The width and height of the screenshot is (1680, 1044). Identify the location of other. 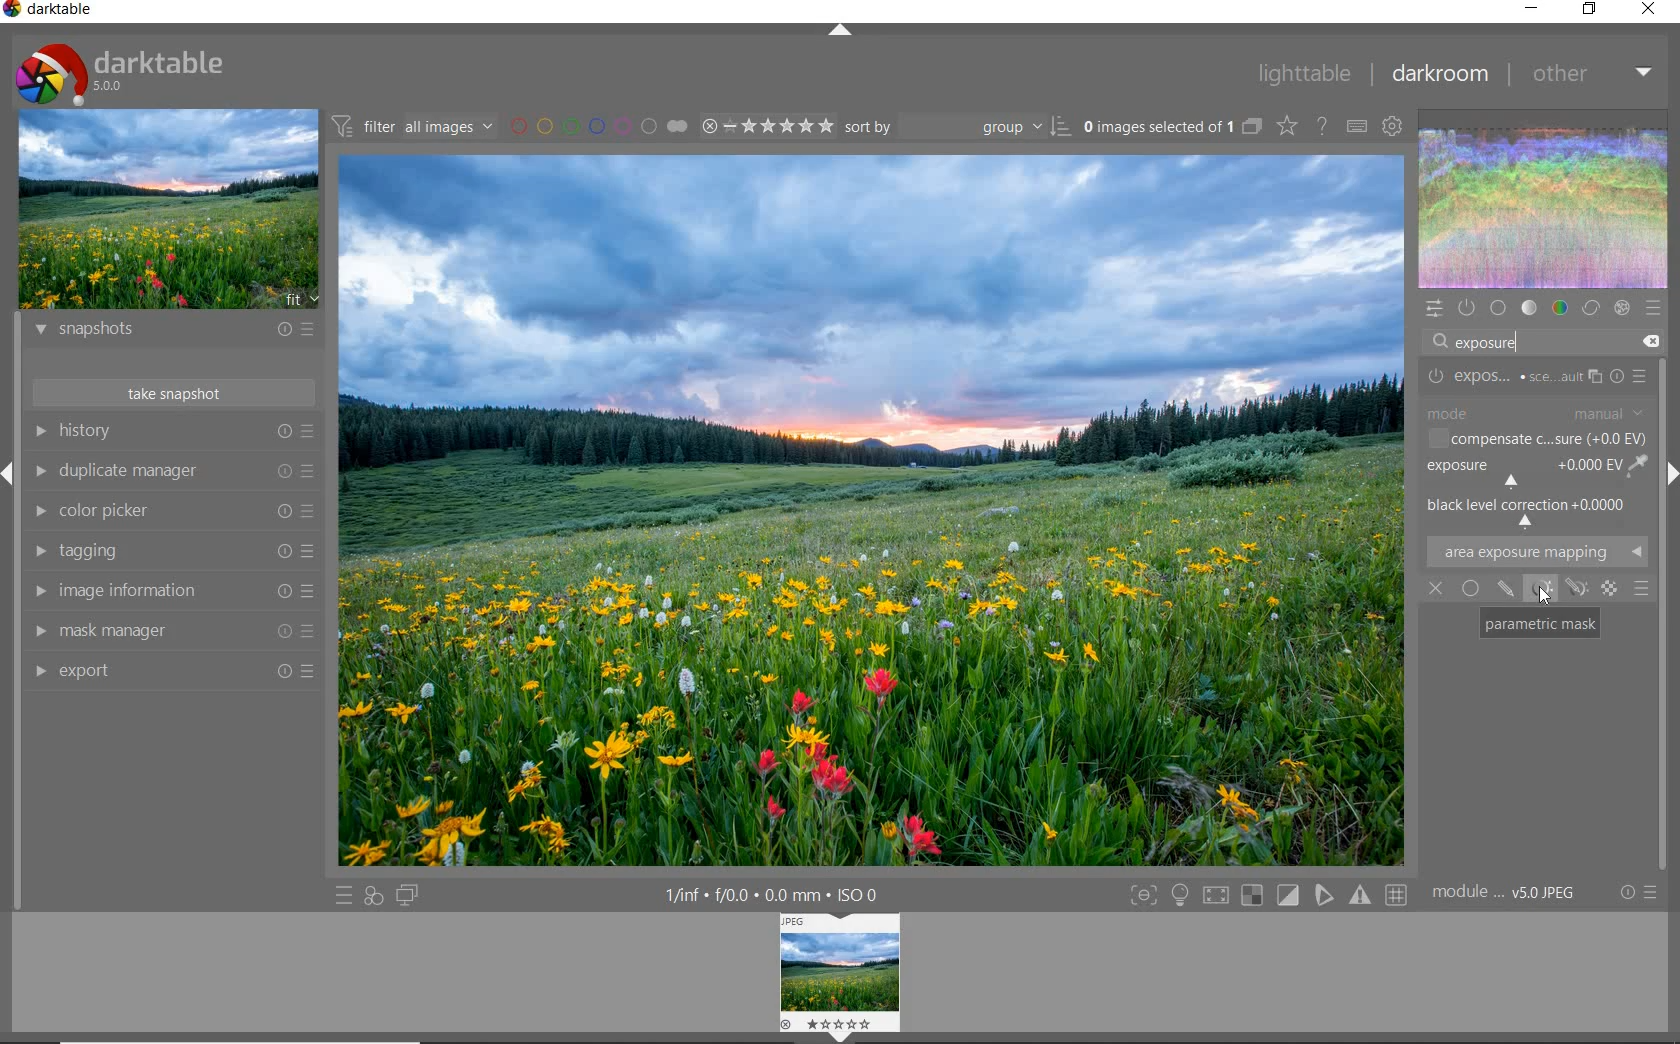
(1594, 76).